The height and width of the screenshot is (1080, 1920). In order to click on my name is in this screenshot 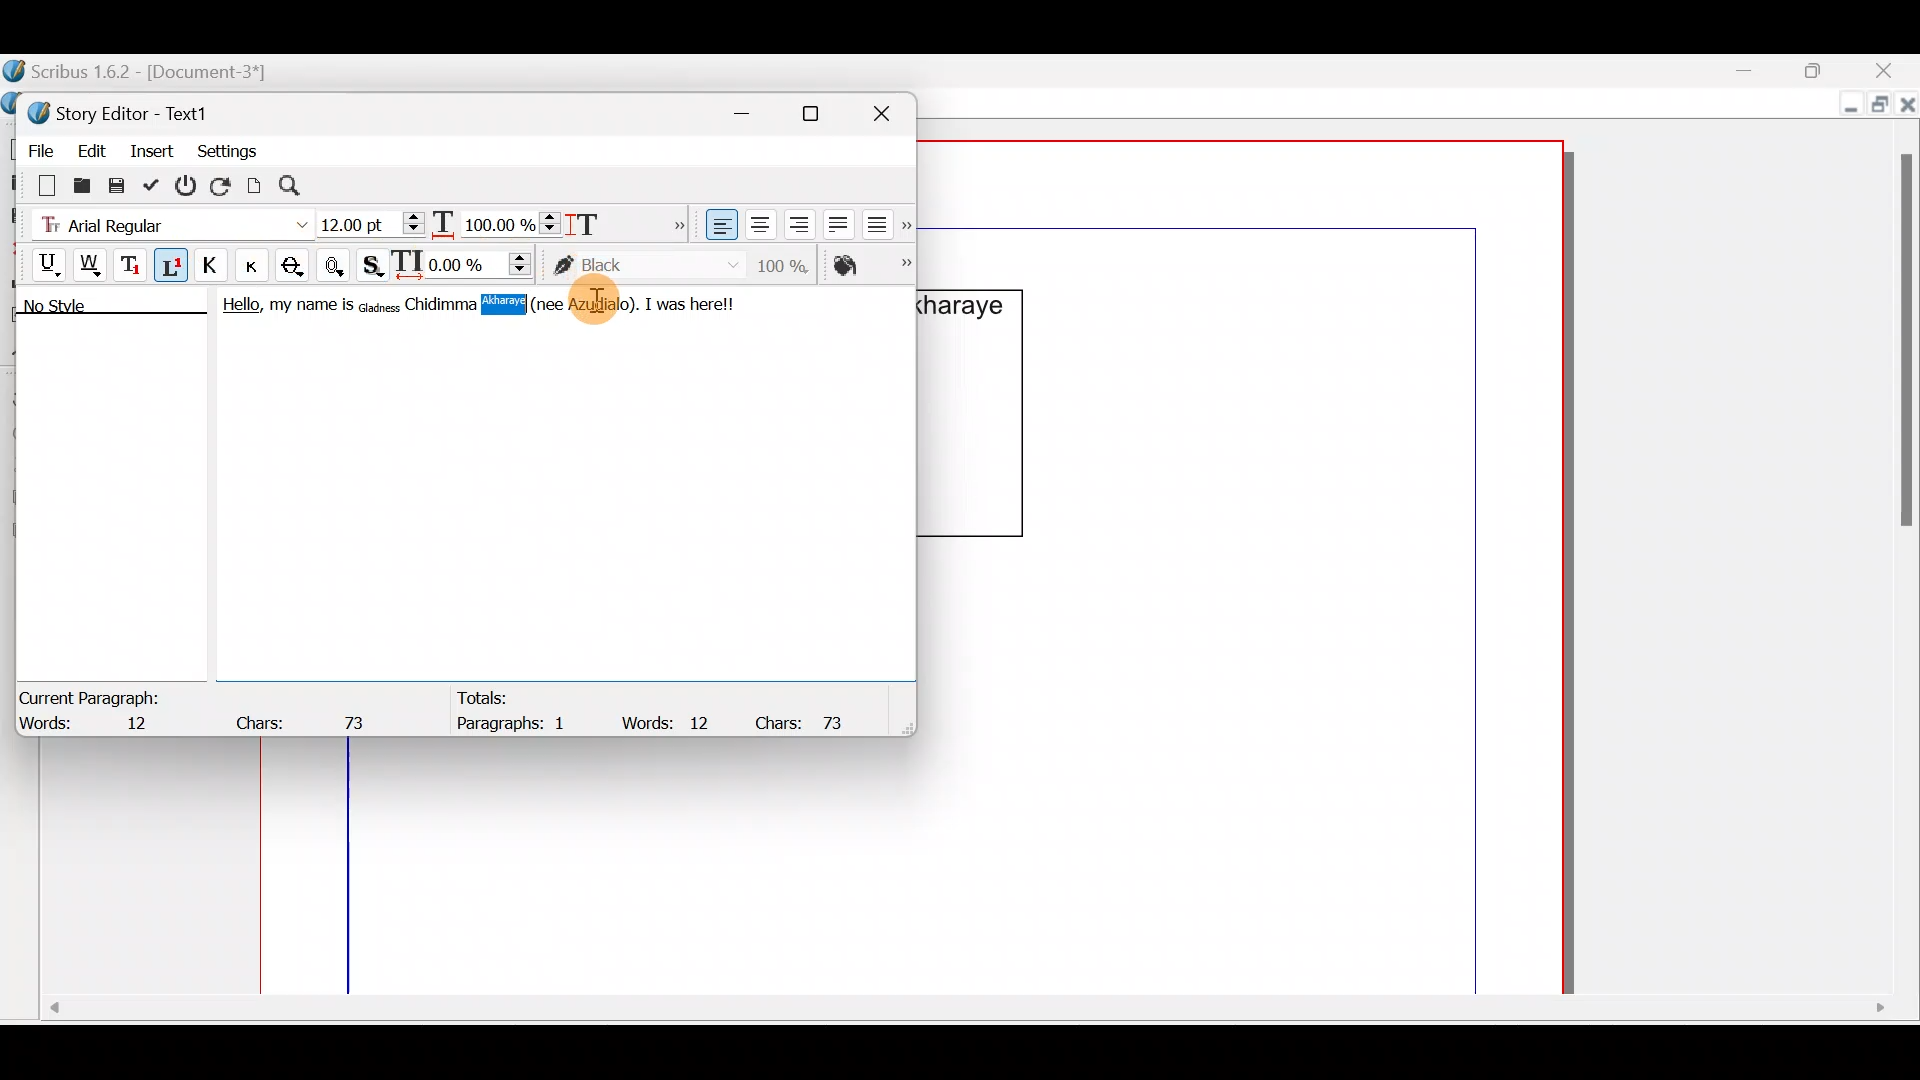, I will do `click(310, 309)`.